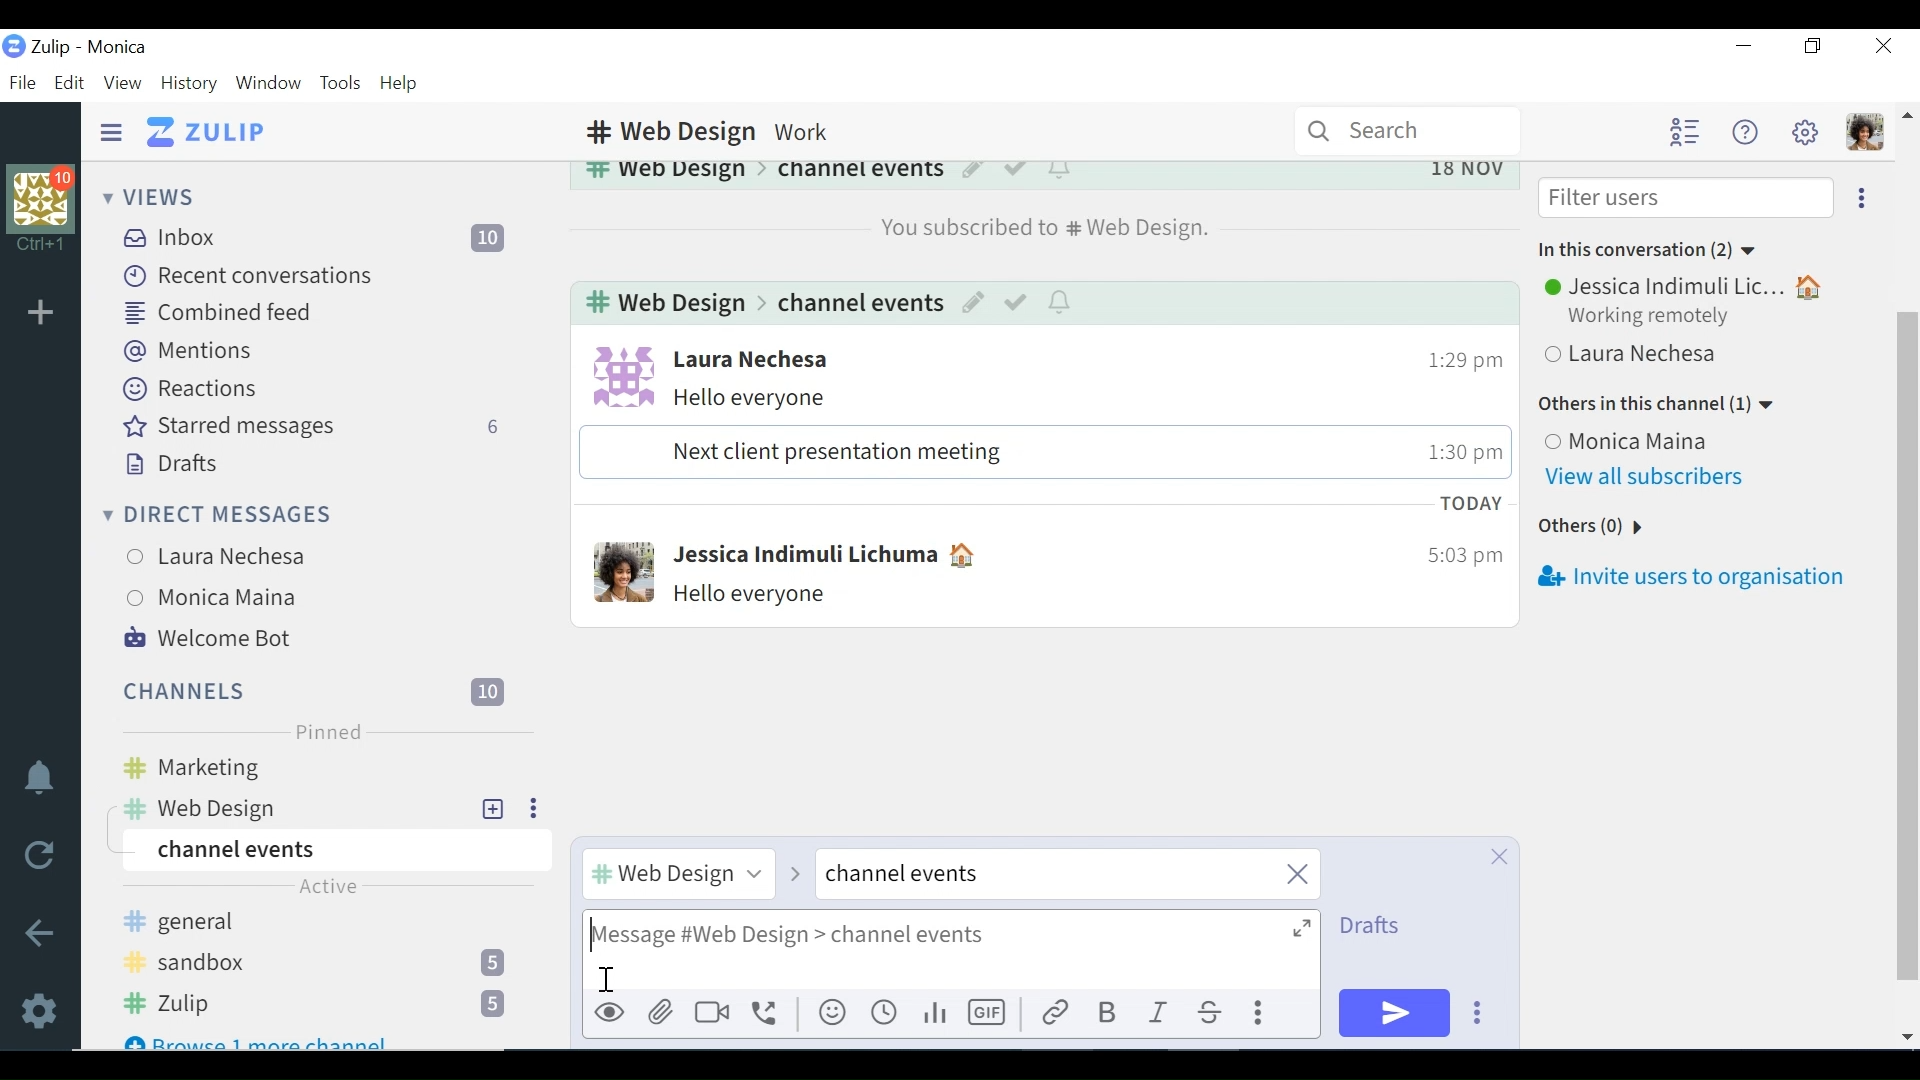 Image resolution: width=1920 pixels, height=1080 pixels. I want to click on Strikethrough, so click(1210, 1014).